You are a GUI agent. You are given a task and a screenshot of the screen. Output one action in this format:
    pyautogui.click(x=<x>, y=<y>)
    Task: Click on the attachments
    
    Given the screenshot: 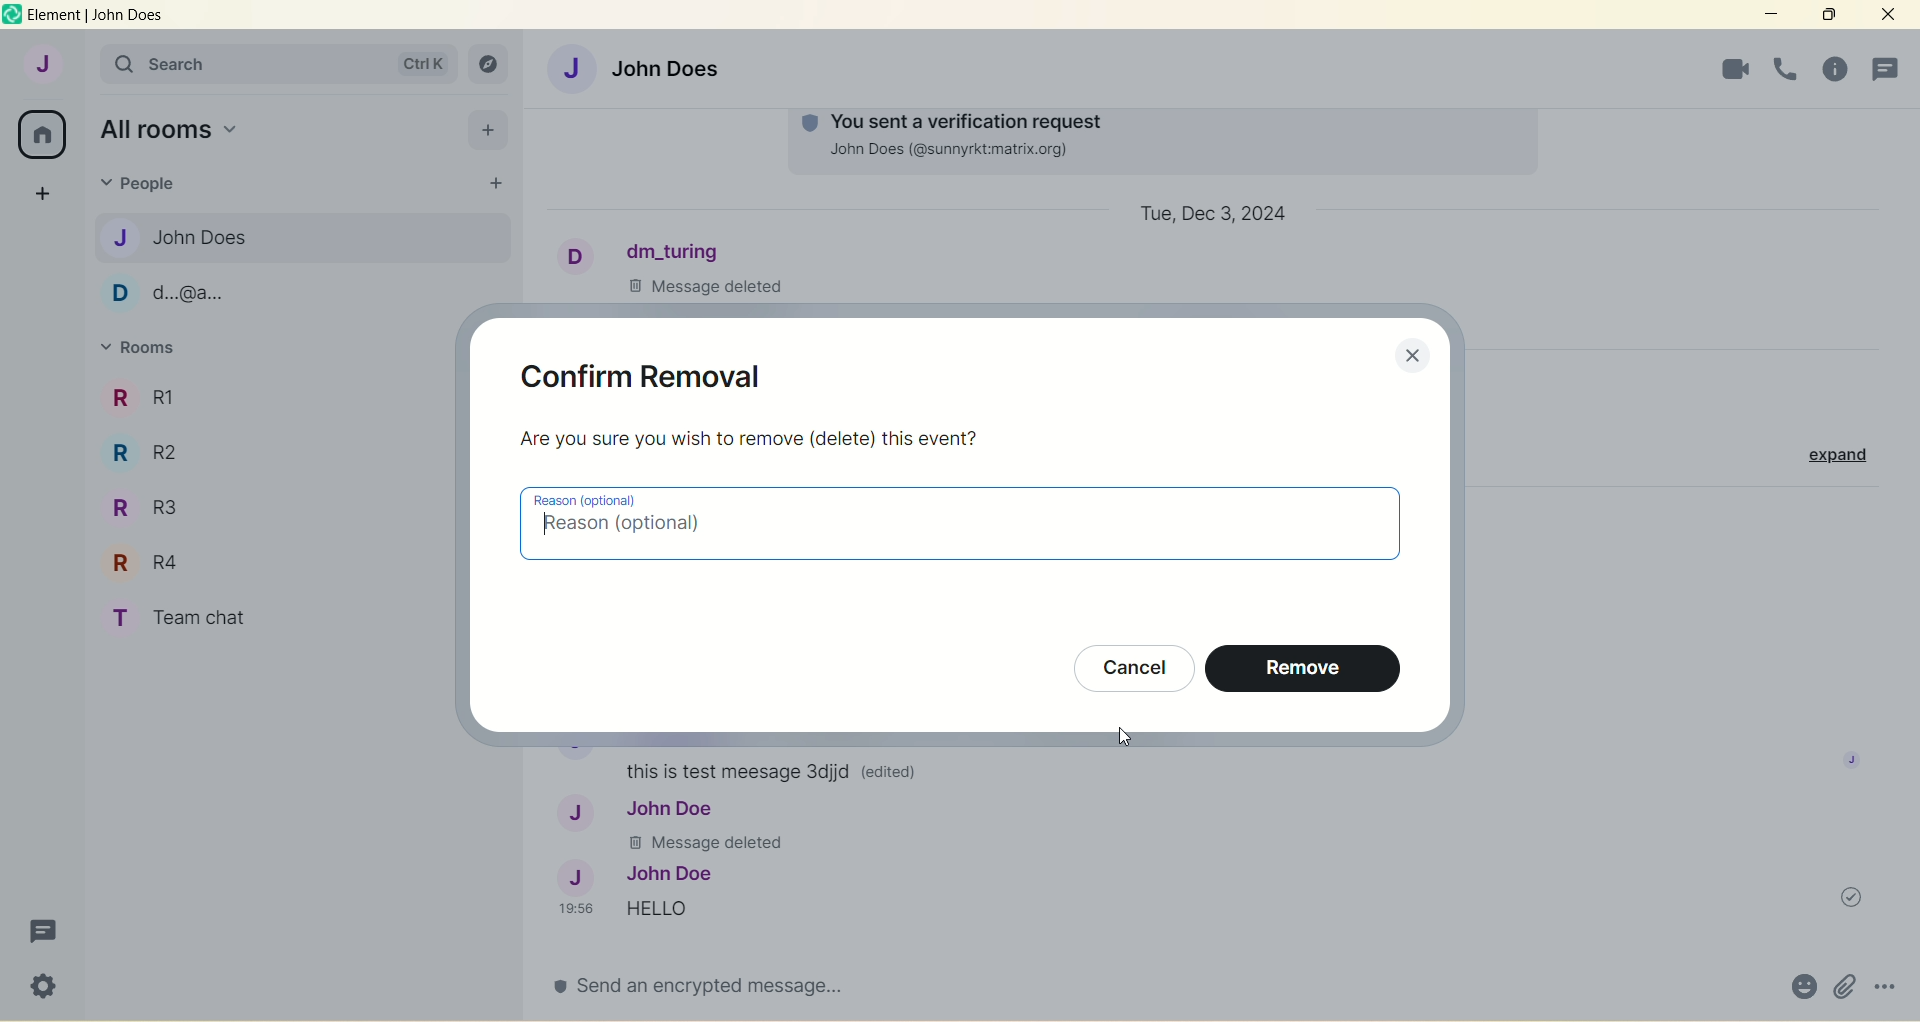 What is the action you would take?
    pyautogui.click(x=1840, y=985)
    